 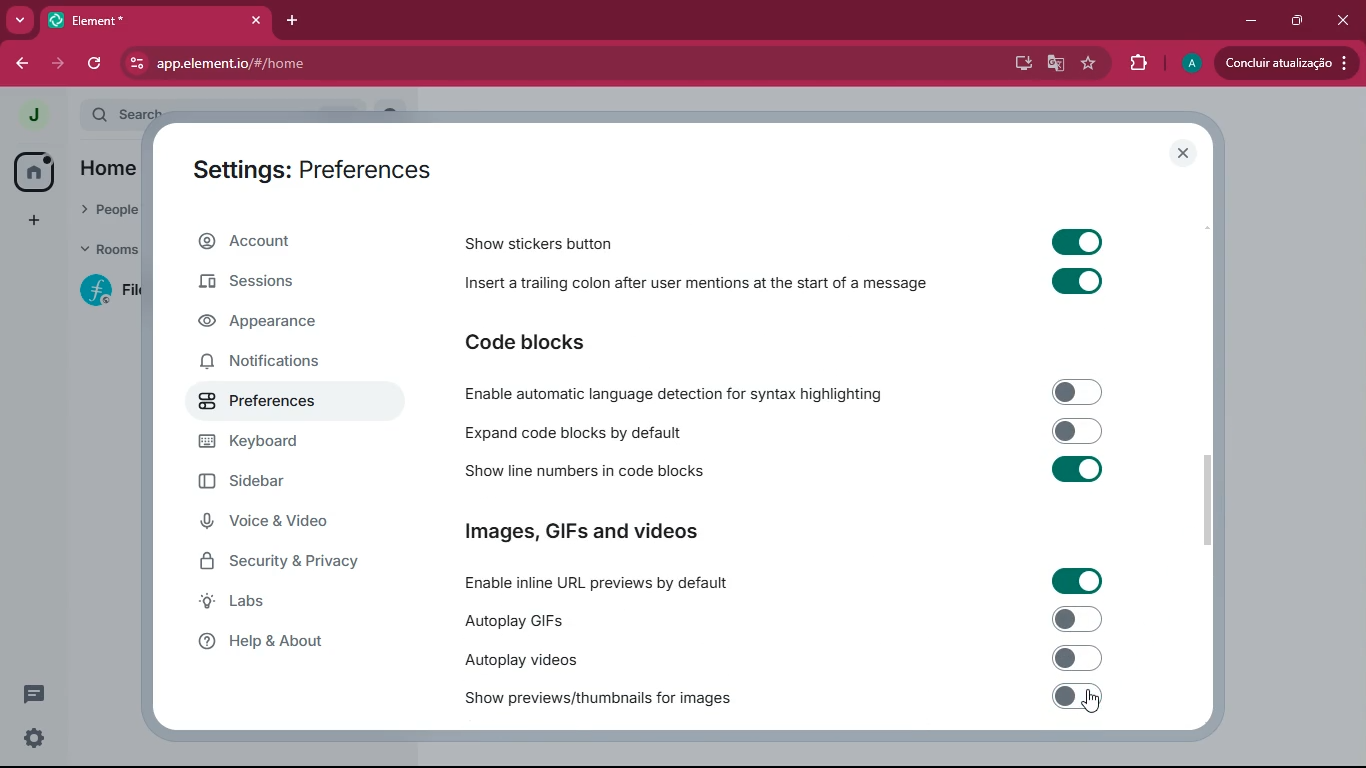 What do you see at coordinates (586, 472) in the screenshot?
I see `Show line numbers in code blocks` at bounding box center [586, 472].